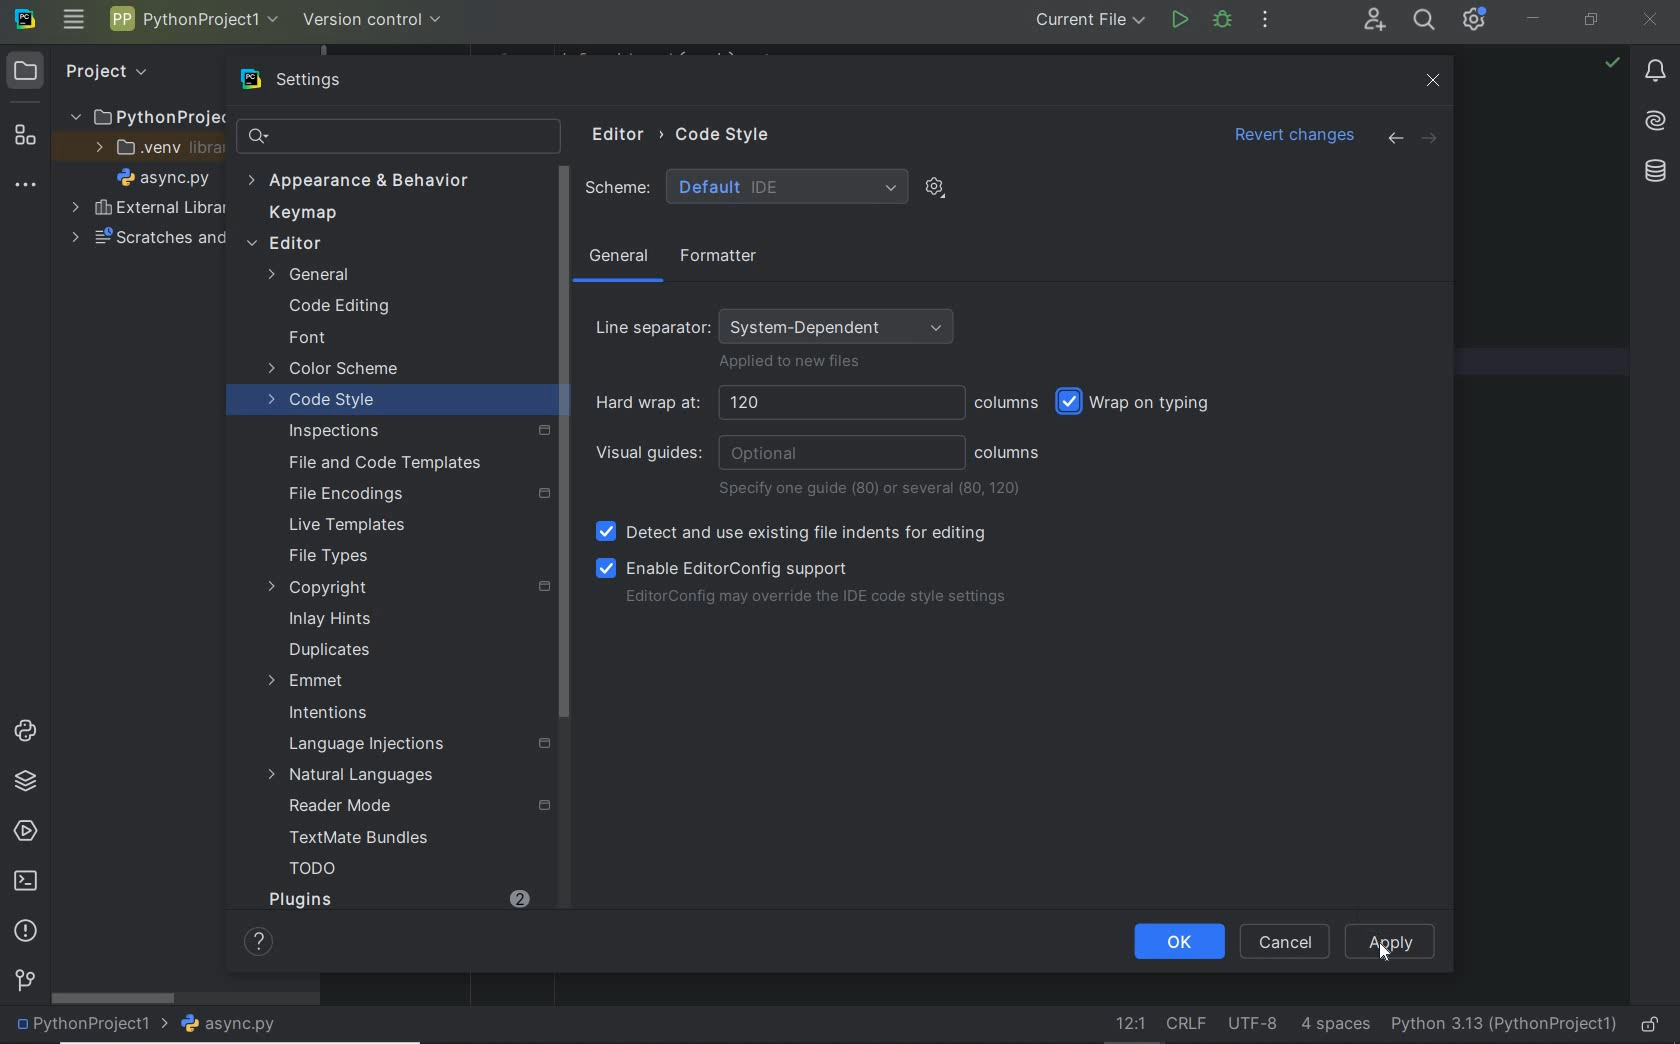 This screenshot has height=1044, width=1680. What do you see at coordinates (727, 133) in the screenshot?
I see `Code Style` at bounding box center [727, 133].